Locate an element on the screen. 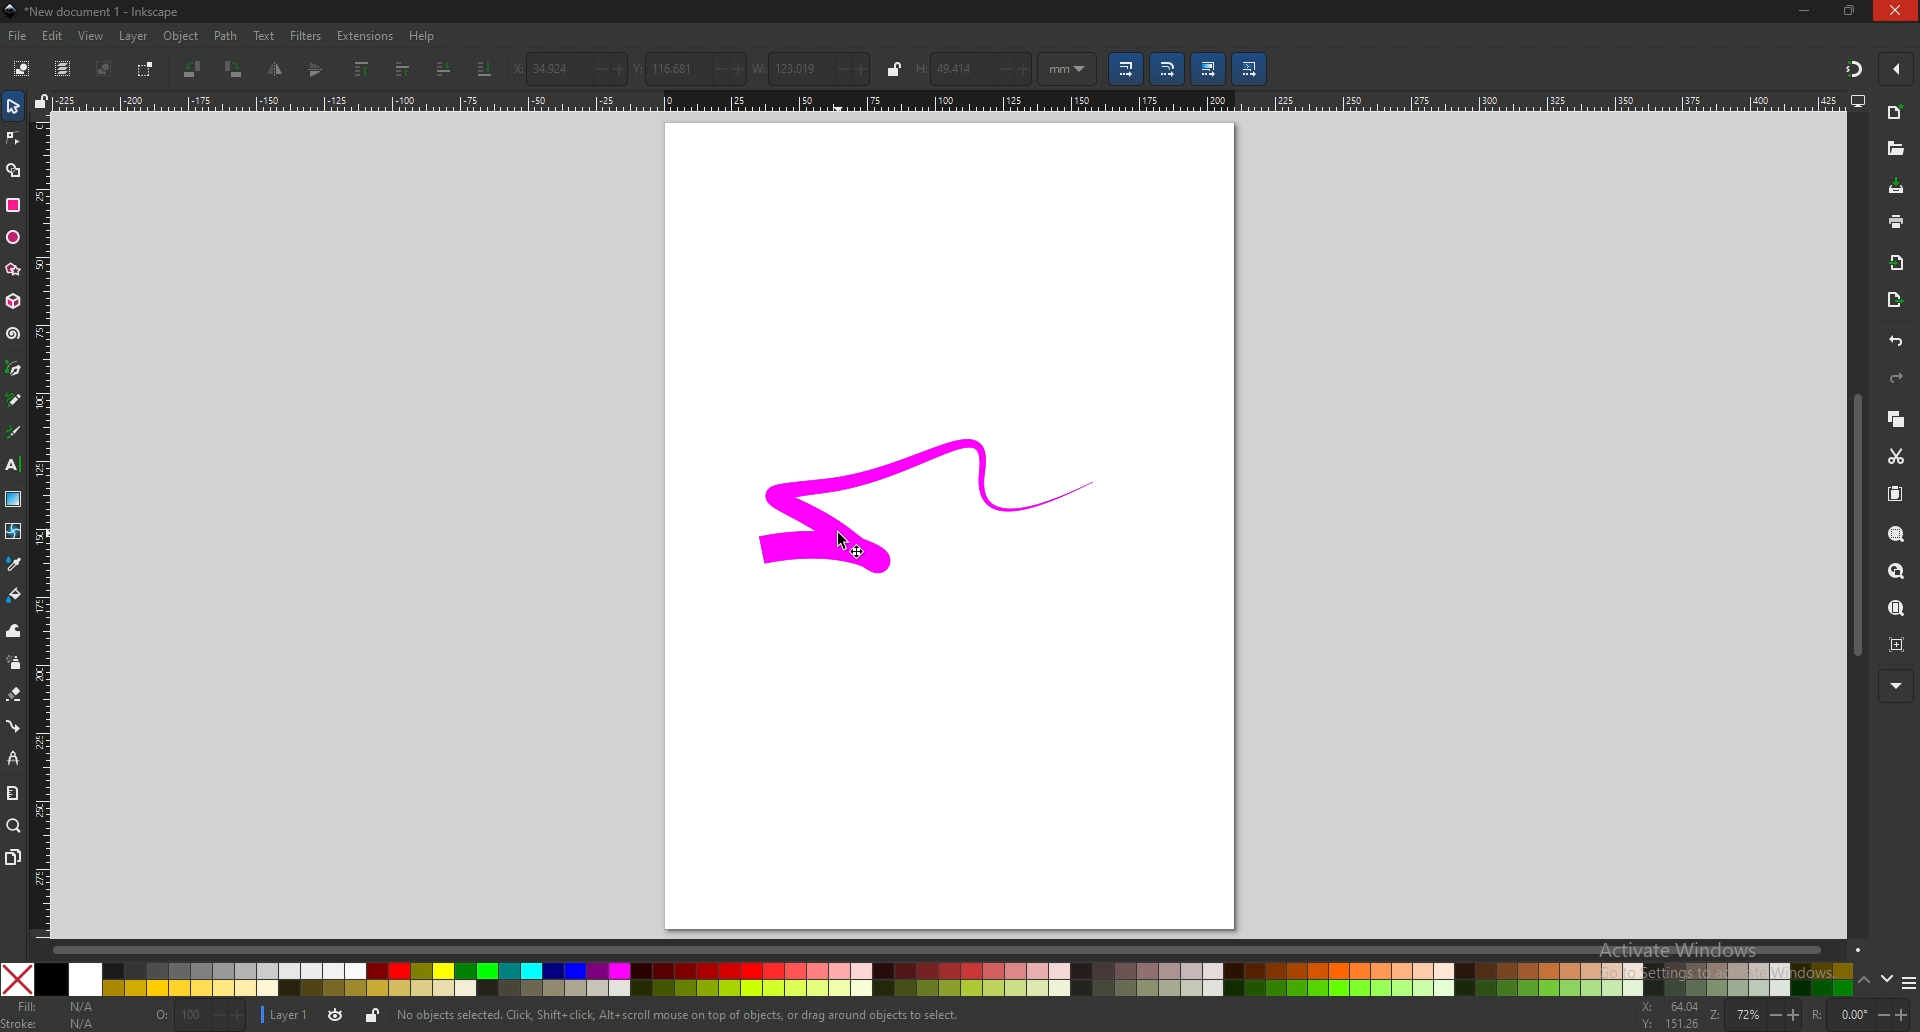 The height and width of the screenshot is (1032, 1920). color picker is located at coordinates (14, 564).